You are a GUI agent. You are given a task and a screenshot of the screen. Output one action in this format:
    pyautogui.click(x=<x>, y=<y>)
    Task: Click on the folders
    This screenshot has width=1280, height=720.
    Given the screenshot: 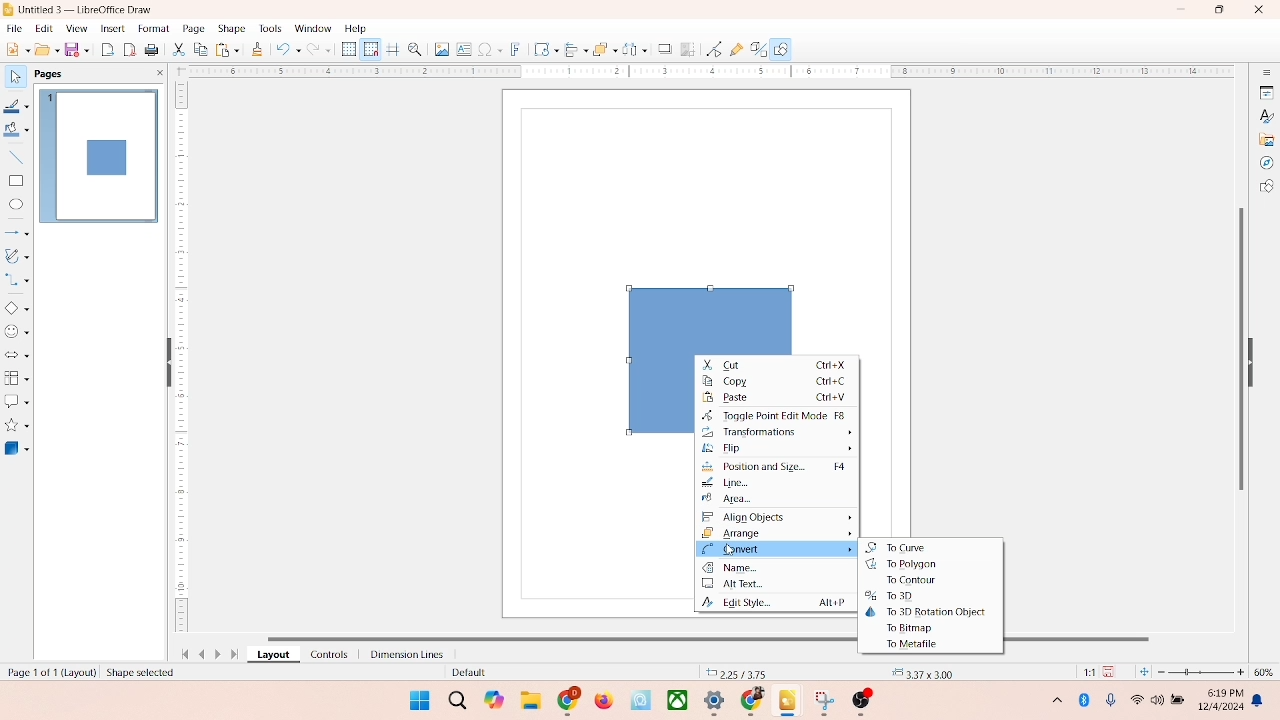 What is the action you would take?
    pyautogui.click(x=530, y=698)
    